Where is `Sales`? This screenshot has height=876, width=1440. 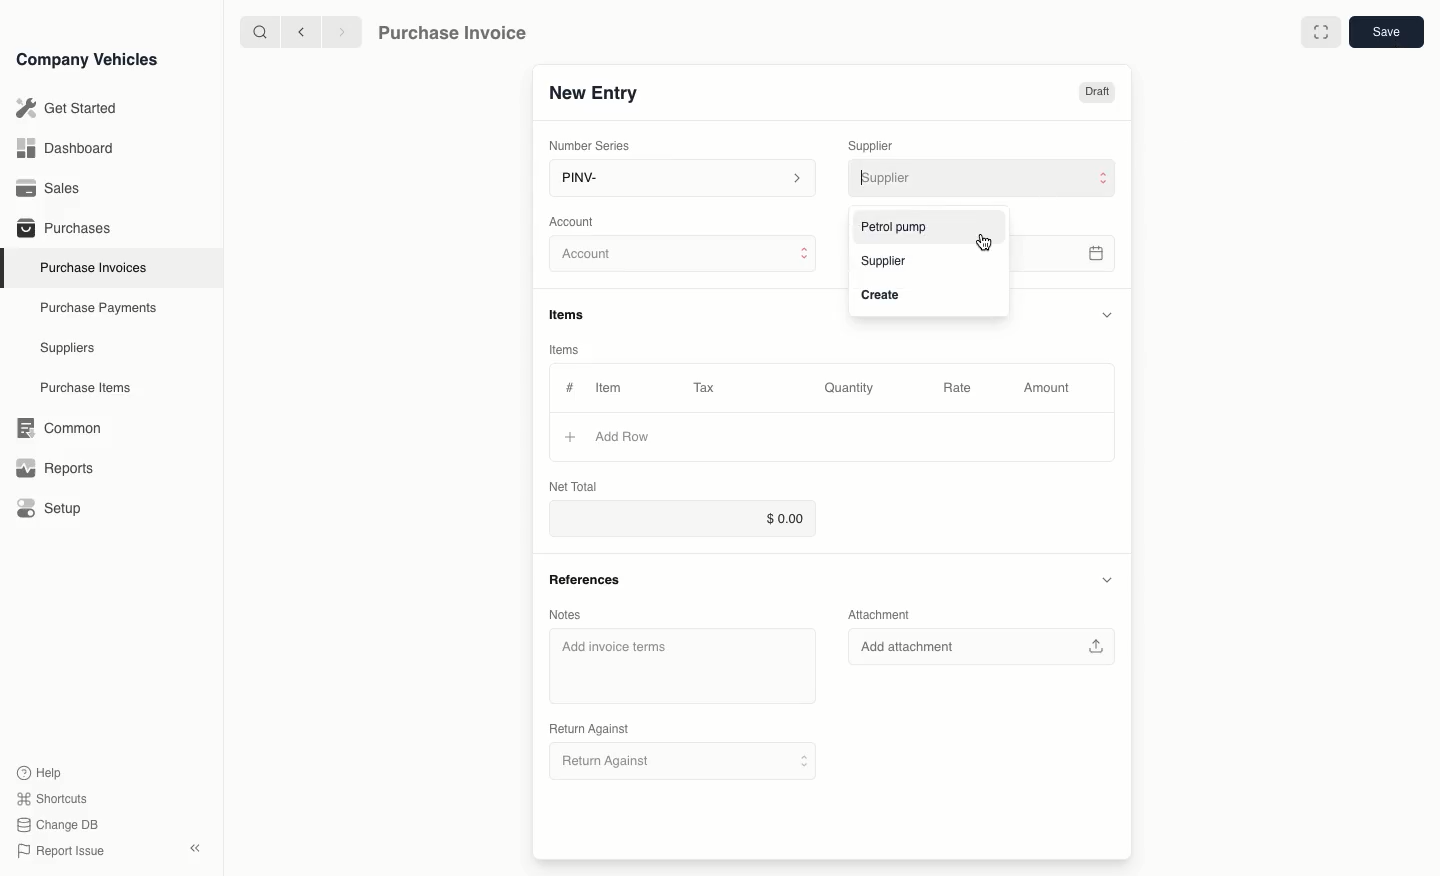 Sales is located at coordinates (49, 188).